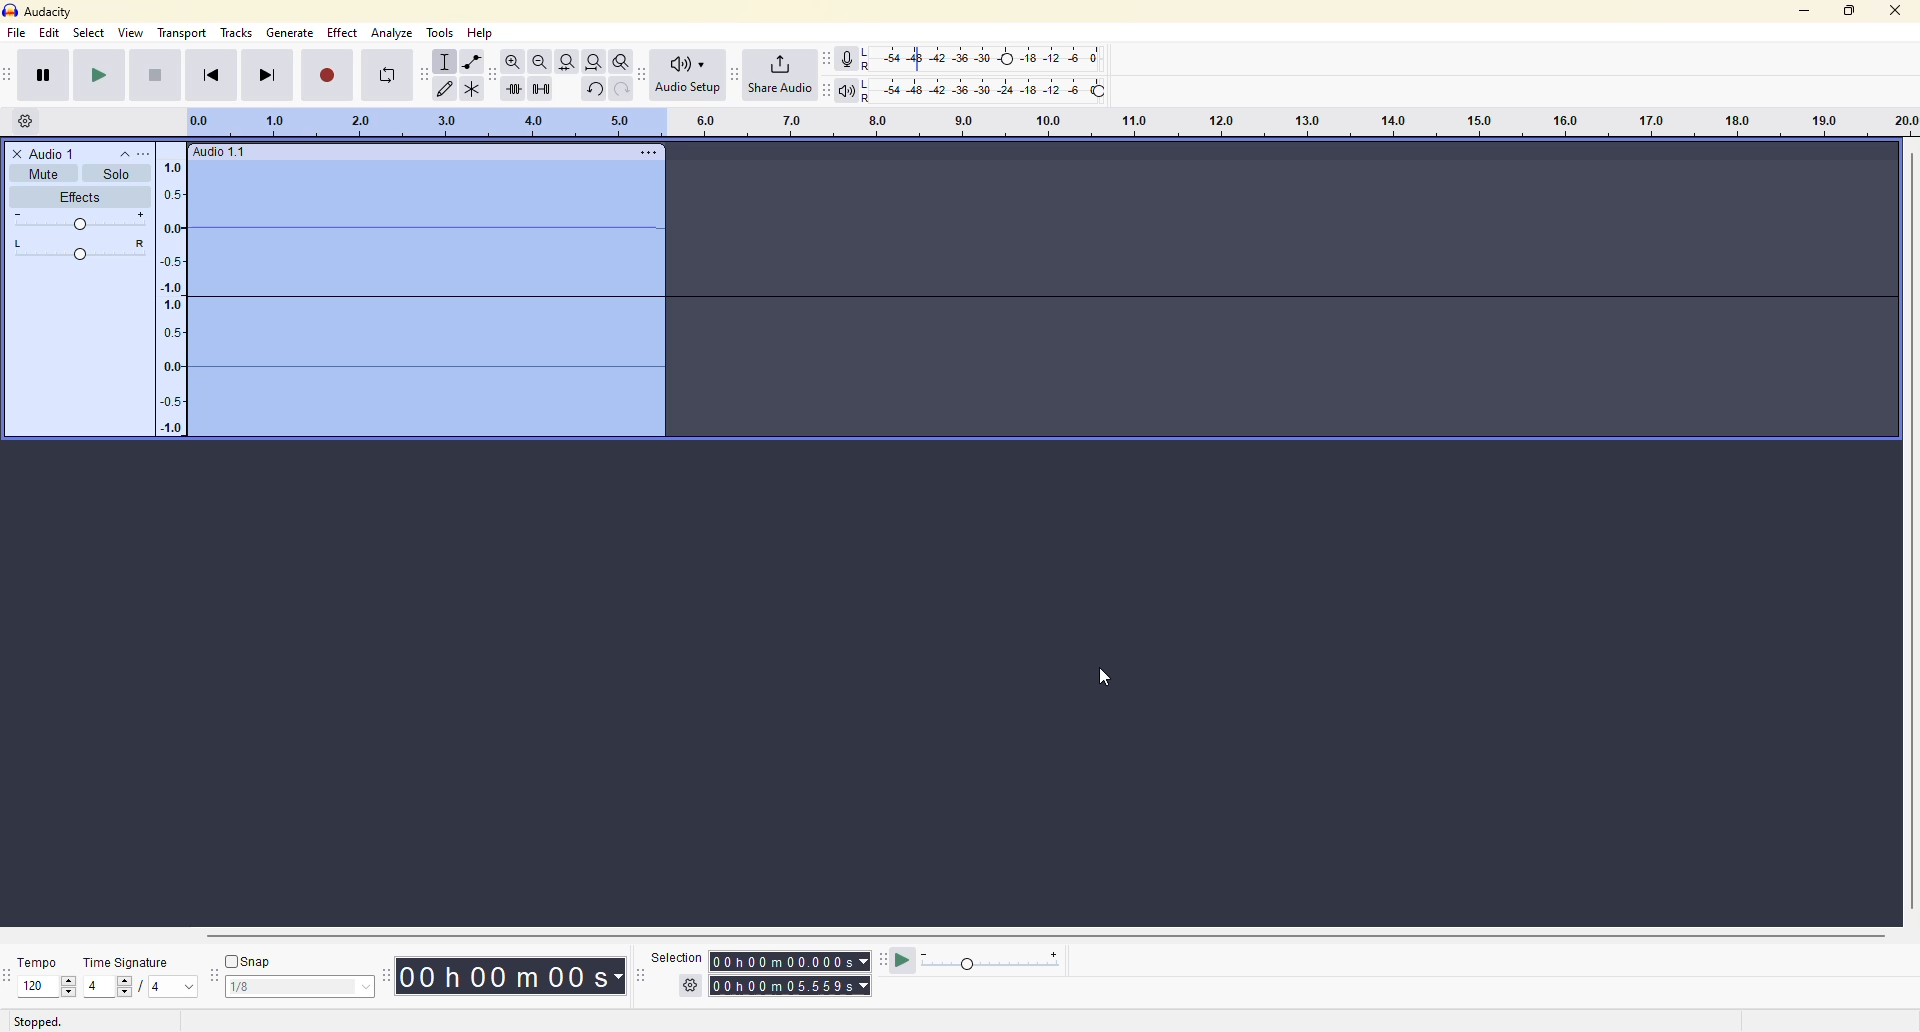  Describe the element at coordinates (289, 32) in the screenshot. I see `gennerate` at that location.